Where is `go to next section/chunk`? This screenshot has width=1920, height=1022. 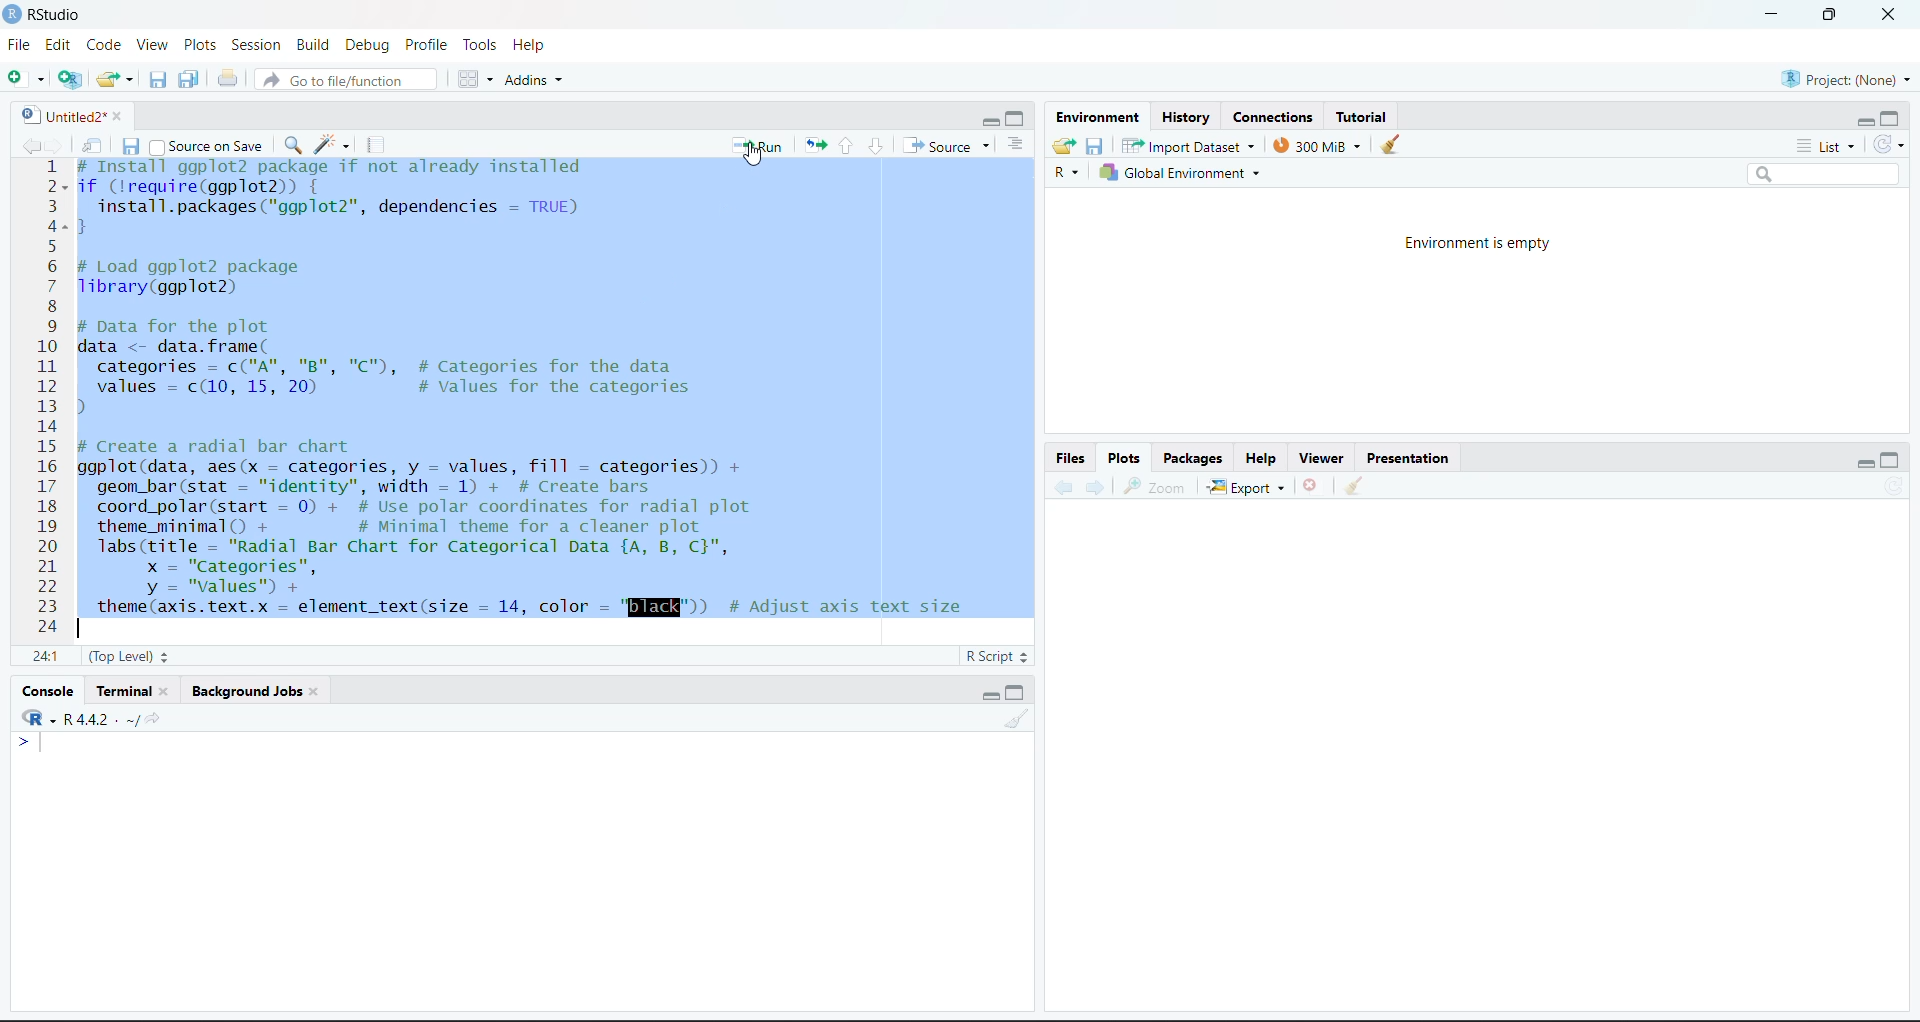 go to next section/chunk is located at coordinates (848, 145).